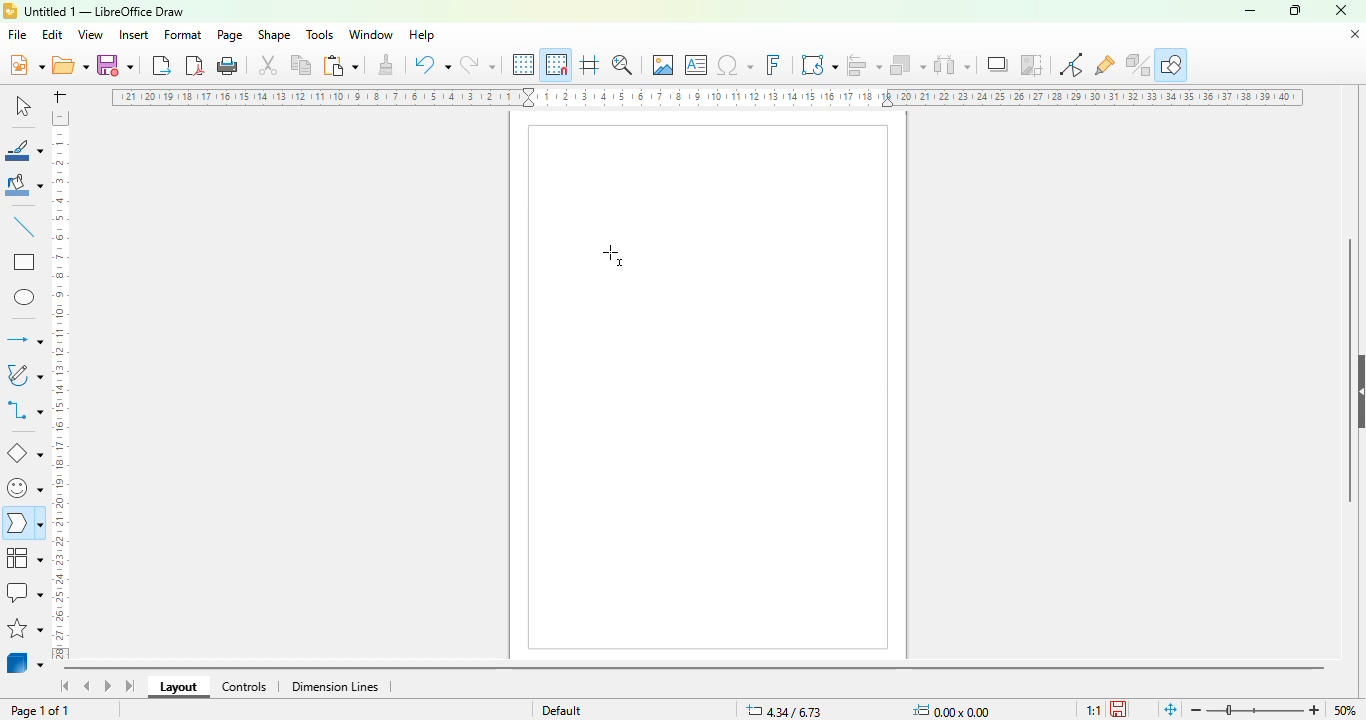 The image size is (1366, 720). What do you see at coordinates (24, 592) in the screenshot?
I see `calllout shapes` at bounding box center [24, 592].